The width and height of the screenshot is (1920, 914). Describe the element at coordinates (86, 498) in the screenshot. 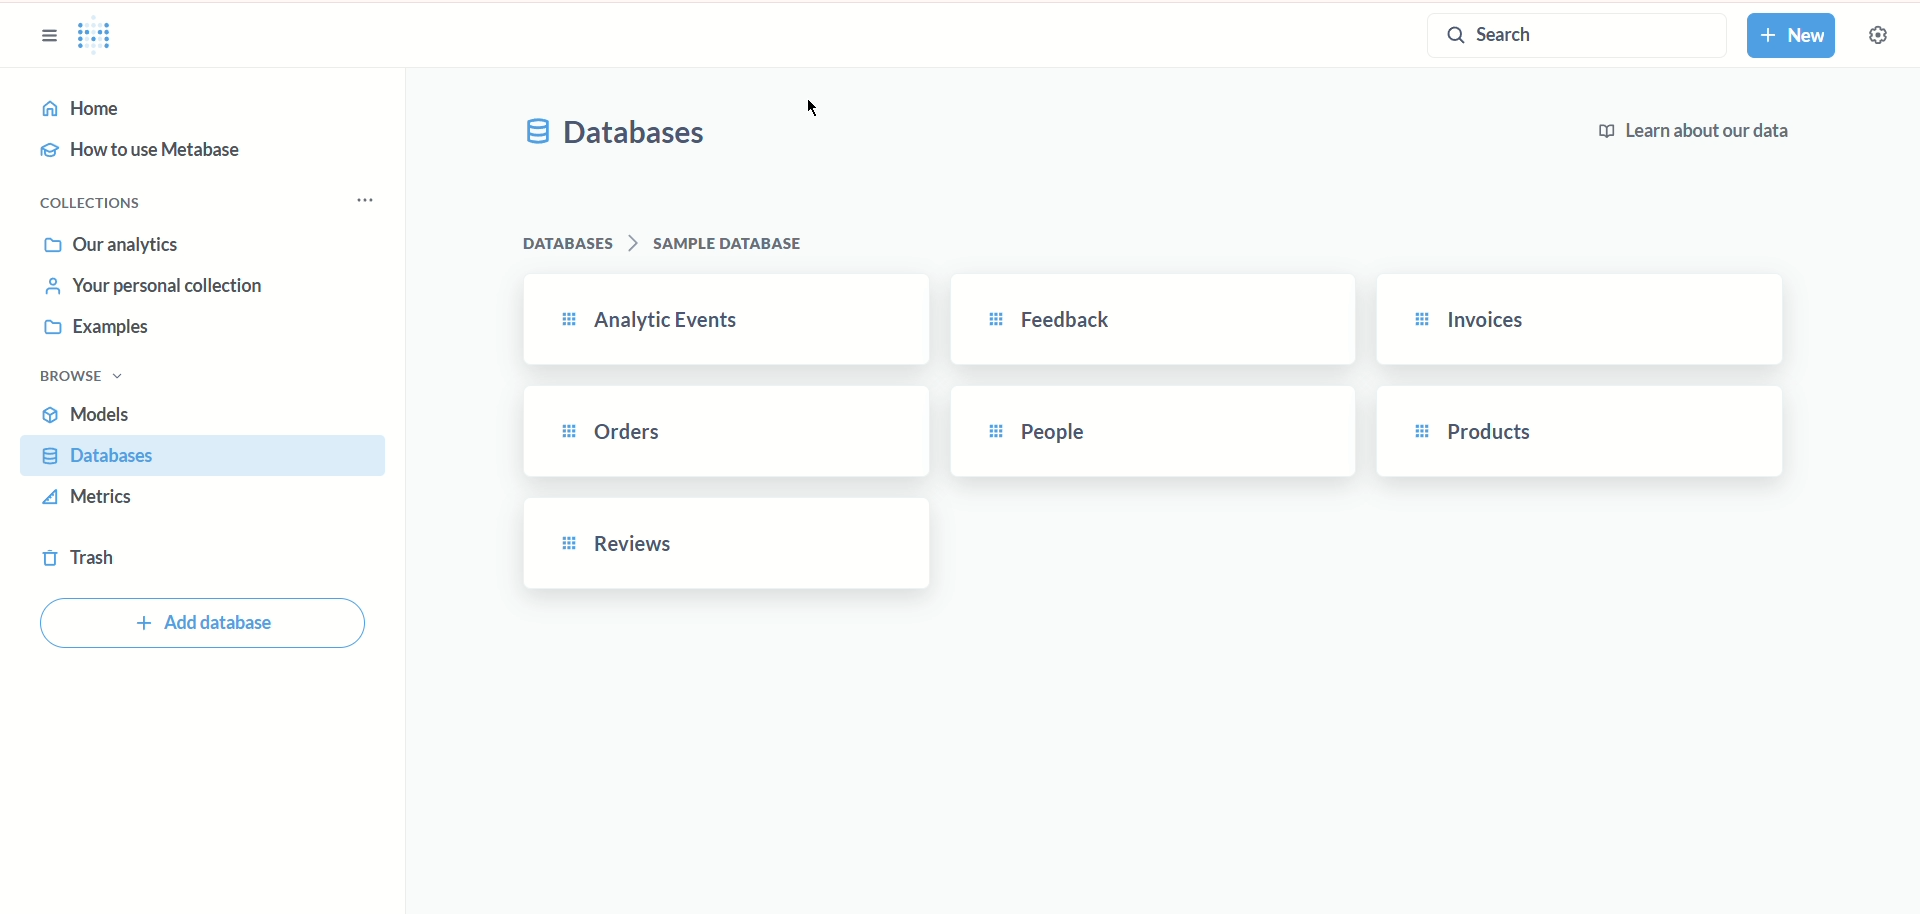

I see `metrics` at that location.